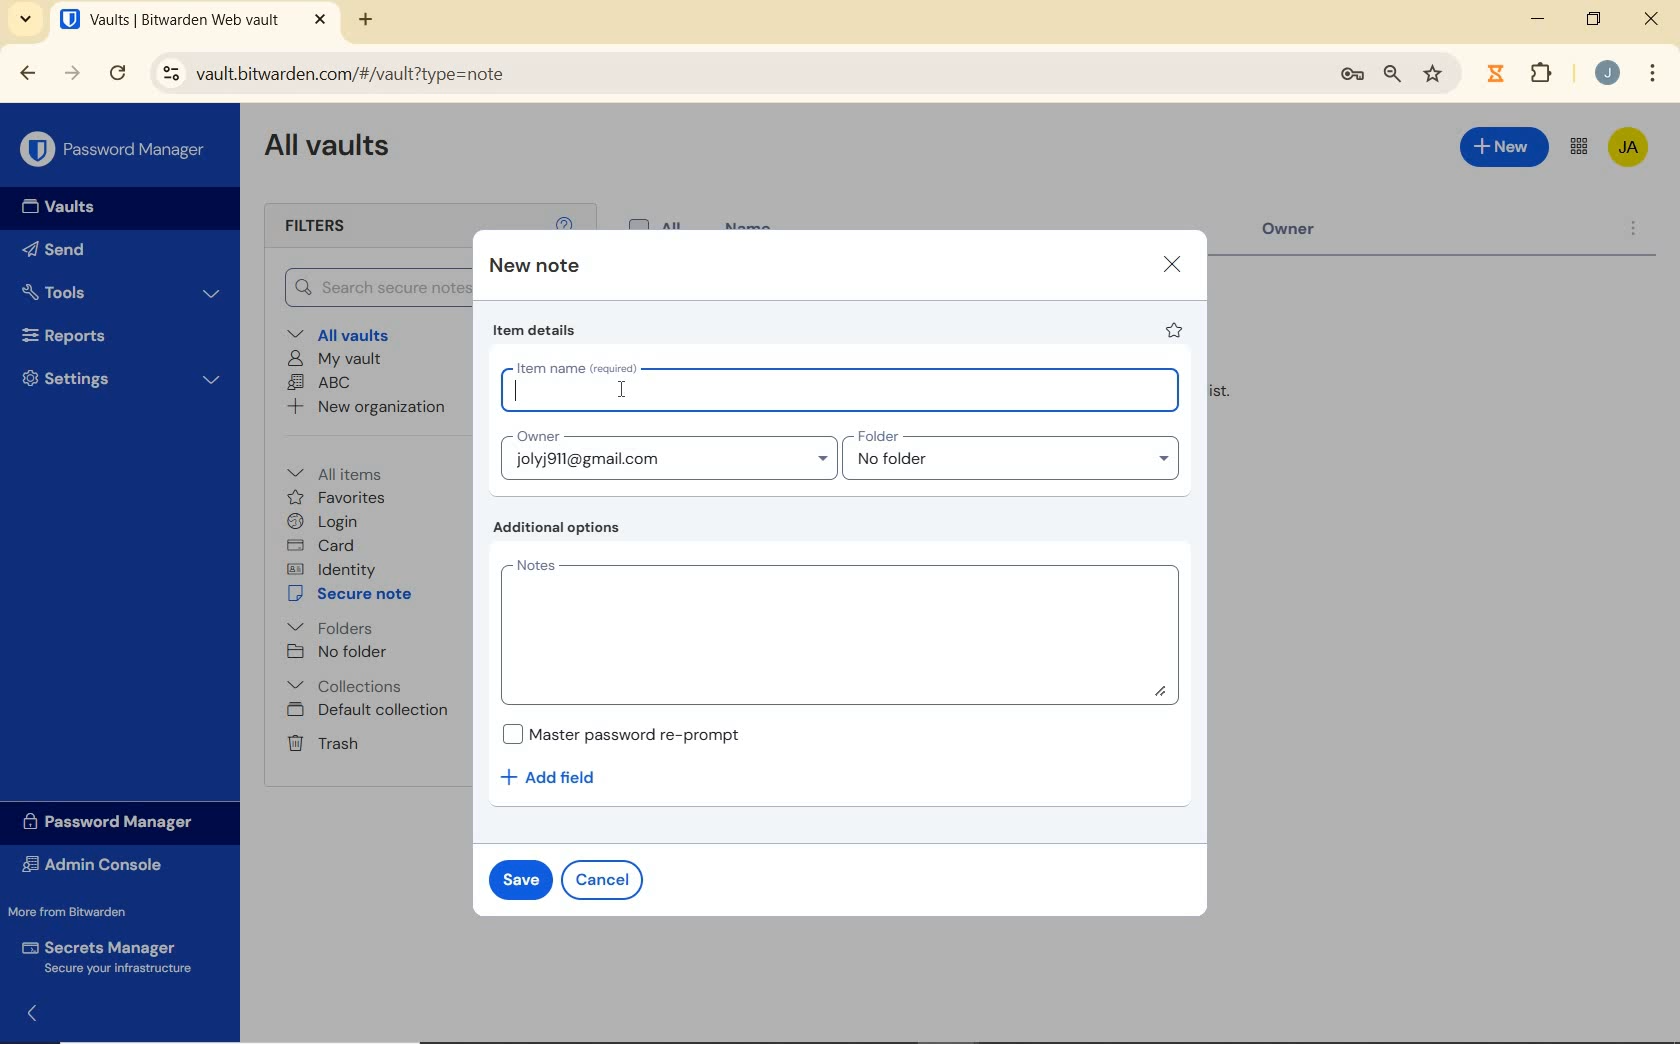  What do you see at coordinates (730, 75) in the screenshot?
I see `address bar` at bounding box center [730, 75].